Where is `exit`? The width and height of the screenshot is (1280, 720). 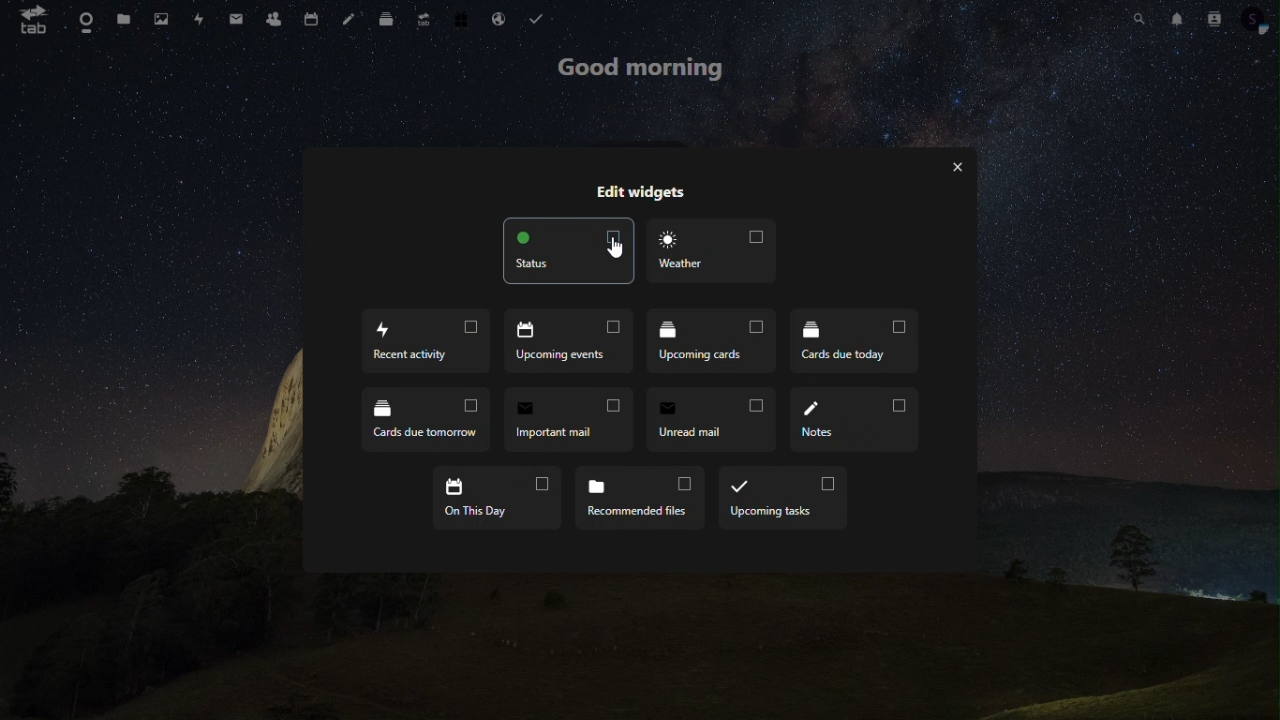 exit is located at coordinates (959, 171).